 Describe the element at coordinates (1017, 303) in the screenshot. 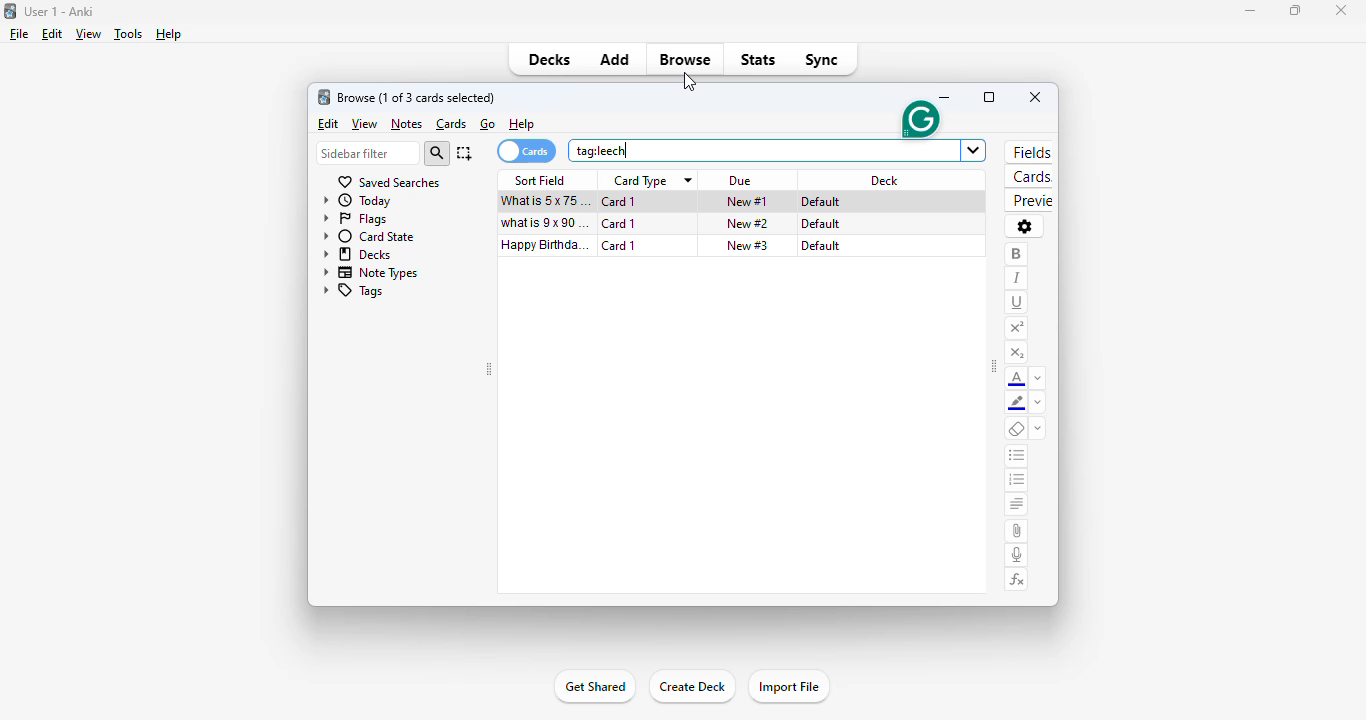

I see `underline` at that location.